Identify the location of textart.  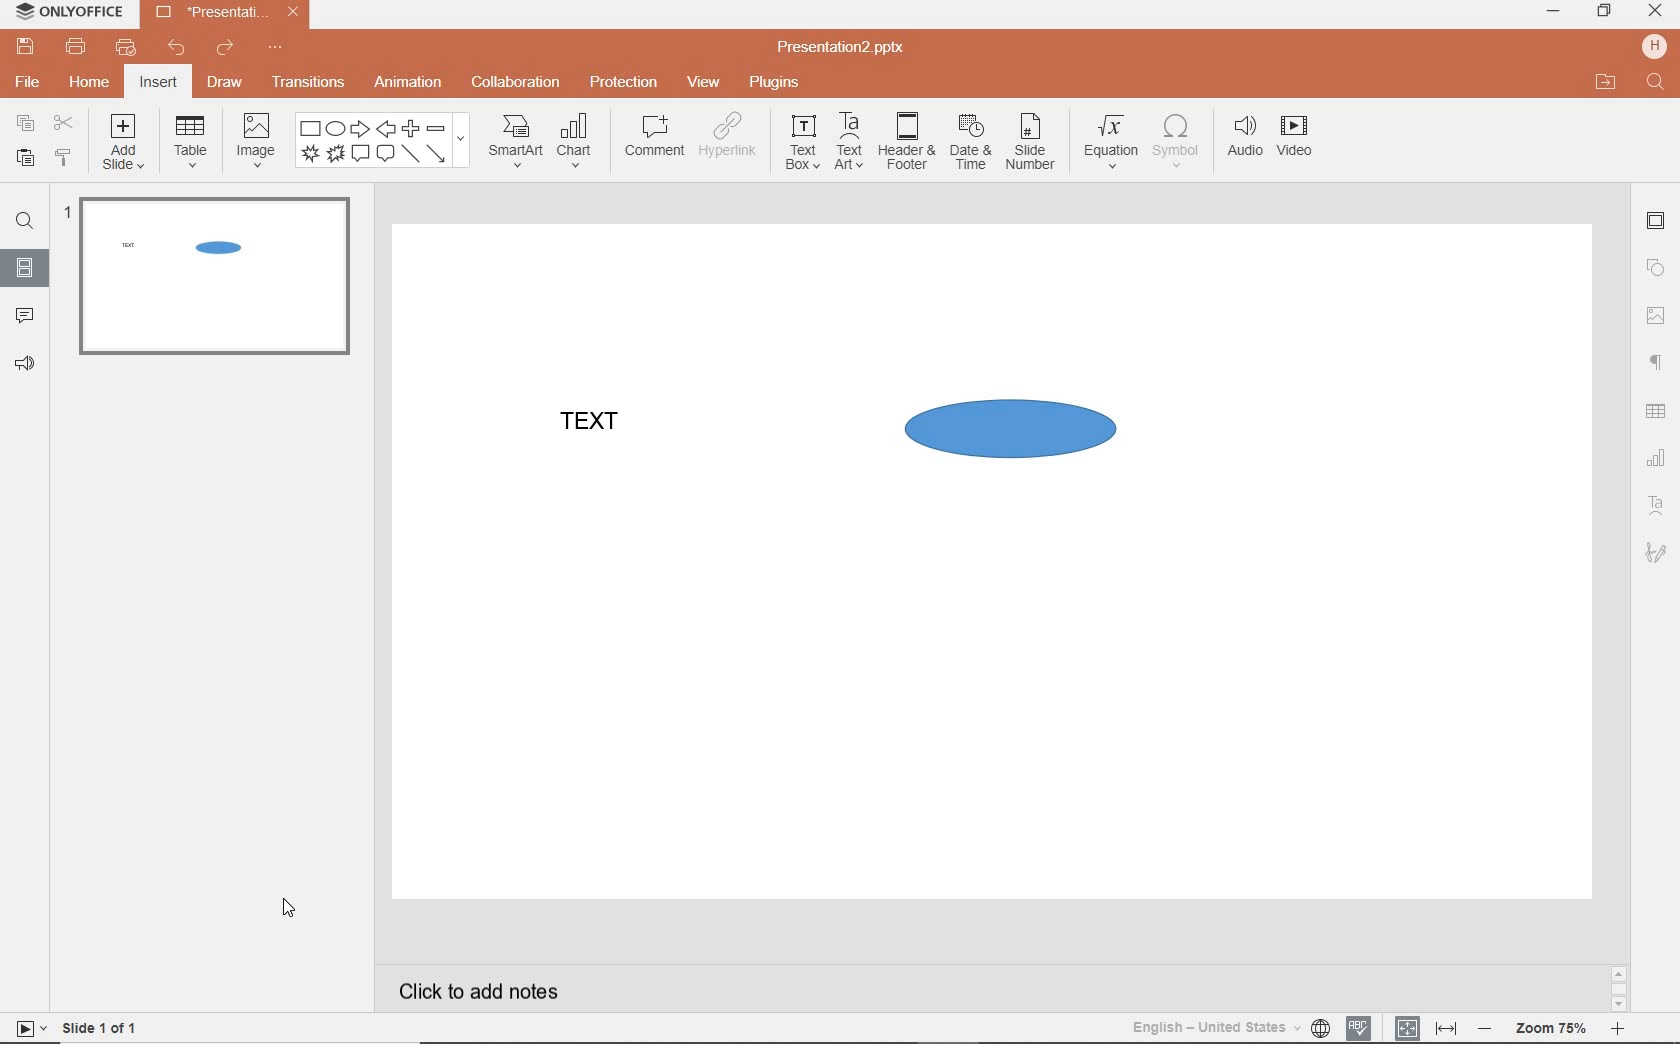
(847, 140).